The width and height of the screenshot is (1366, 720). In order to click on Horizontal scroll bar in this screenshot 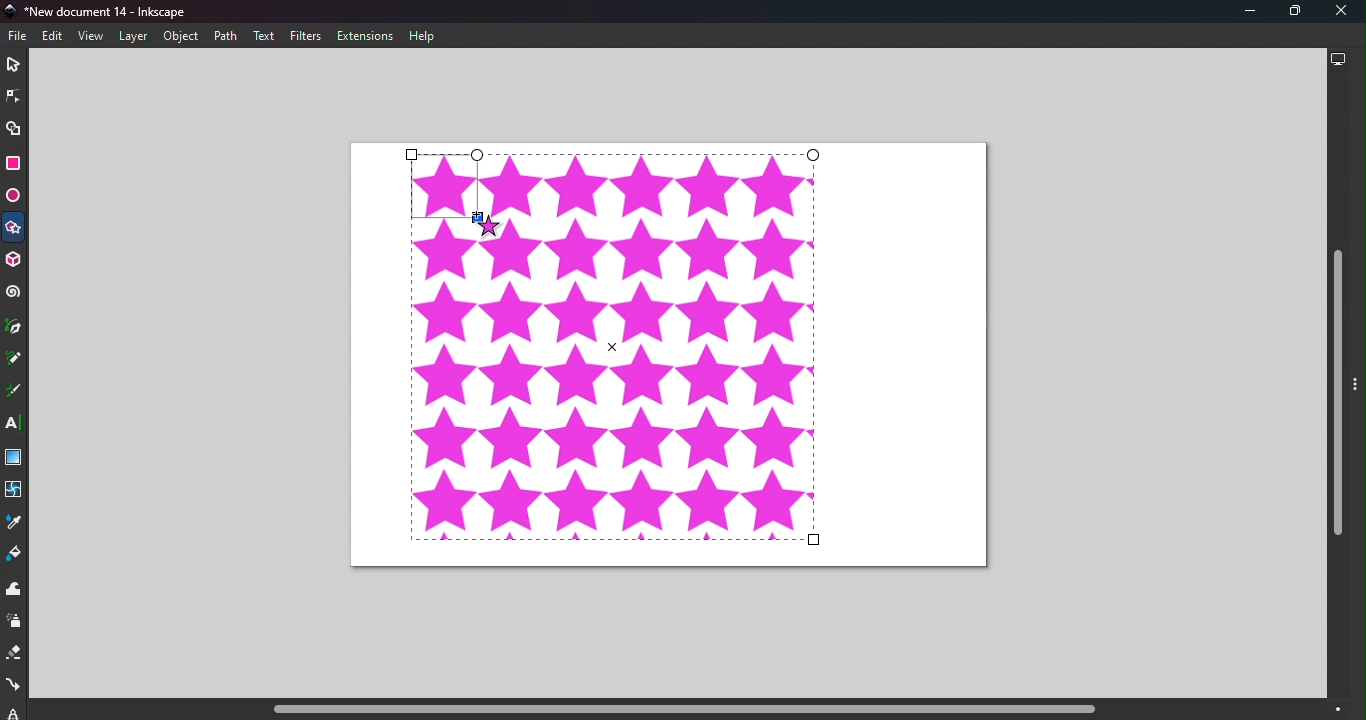, I will do `click(676, 710)`.